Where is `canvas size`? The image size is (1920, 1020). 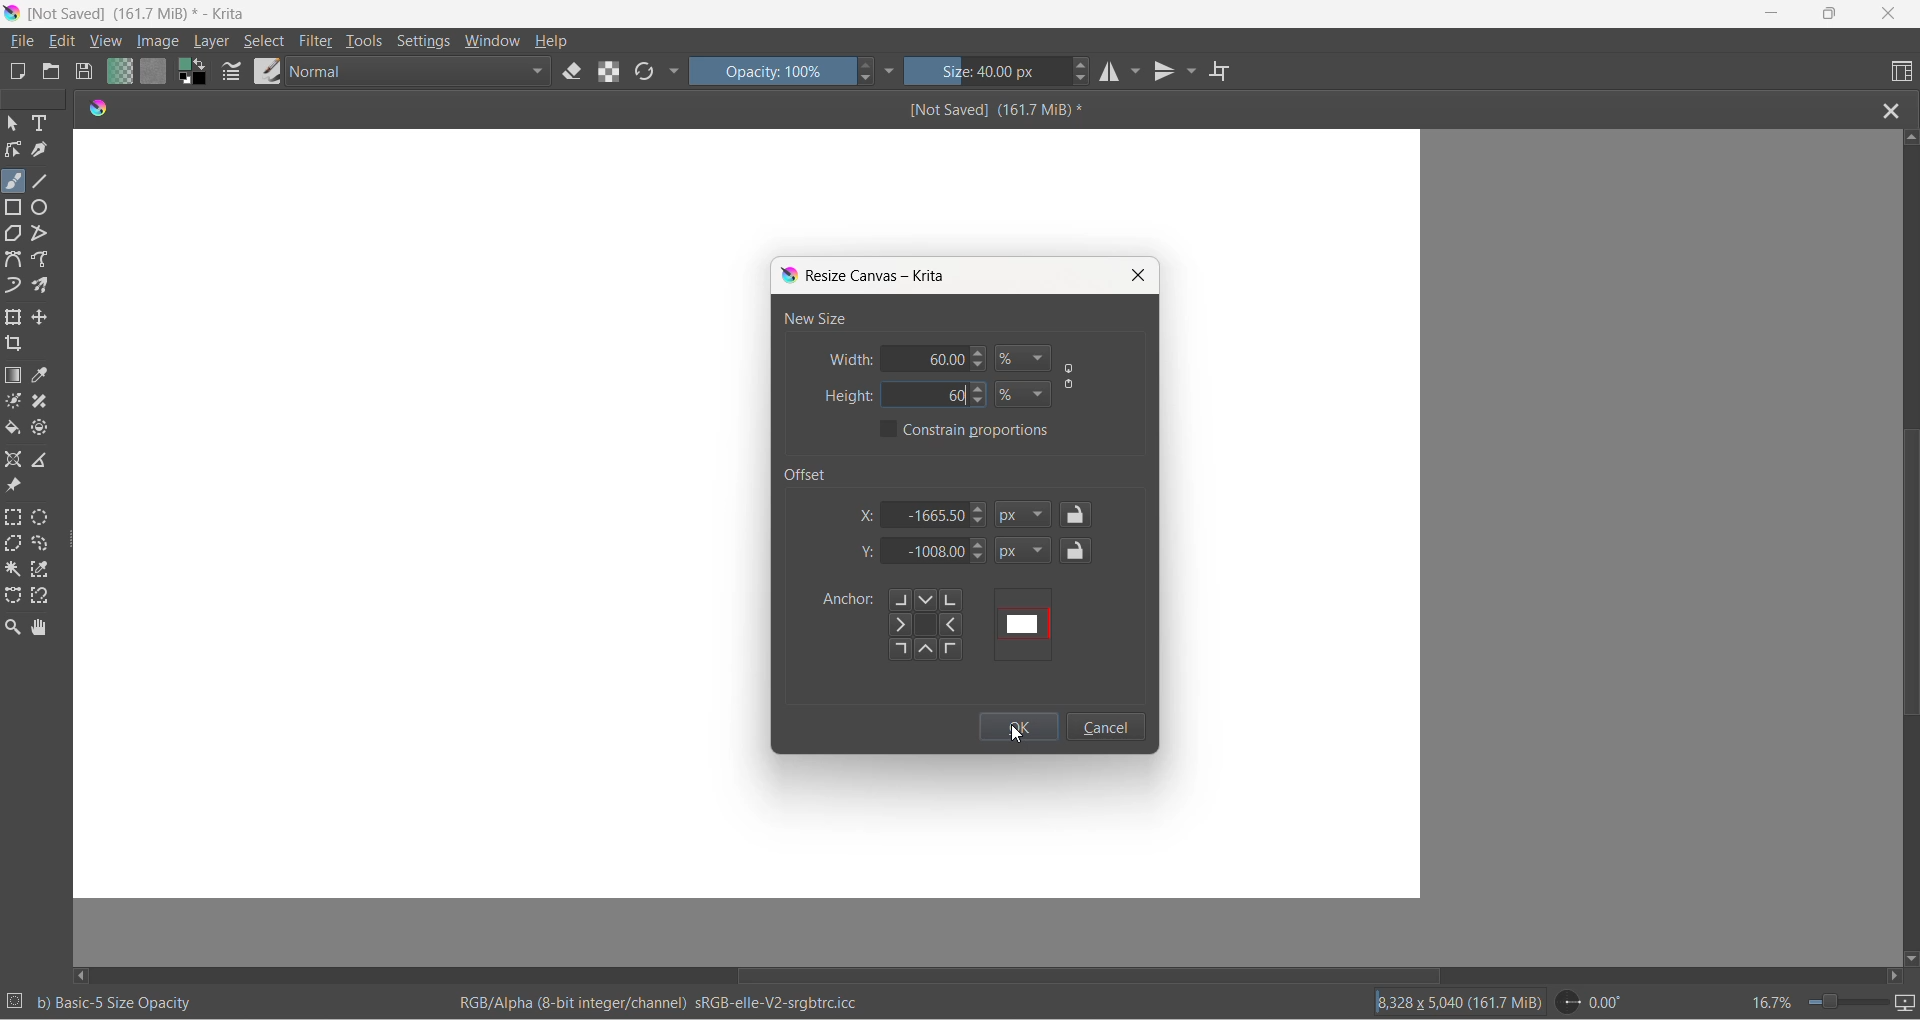
canvas size is located at coordinates (748, 190).